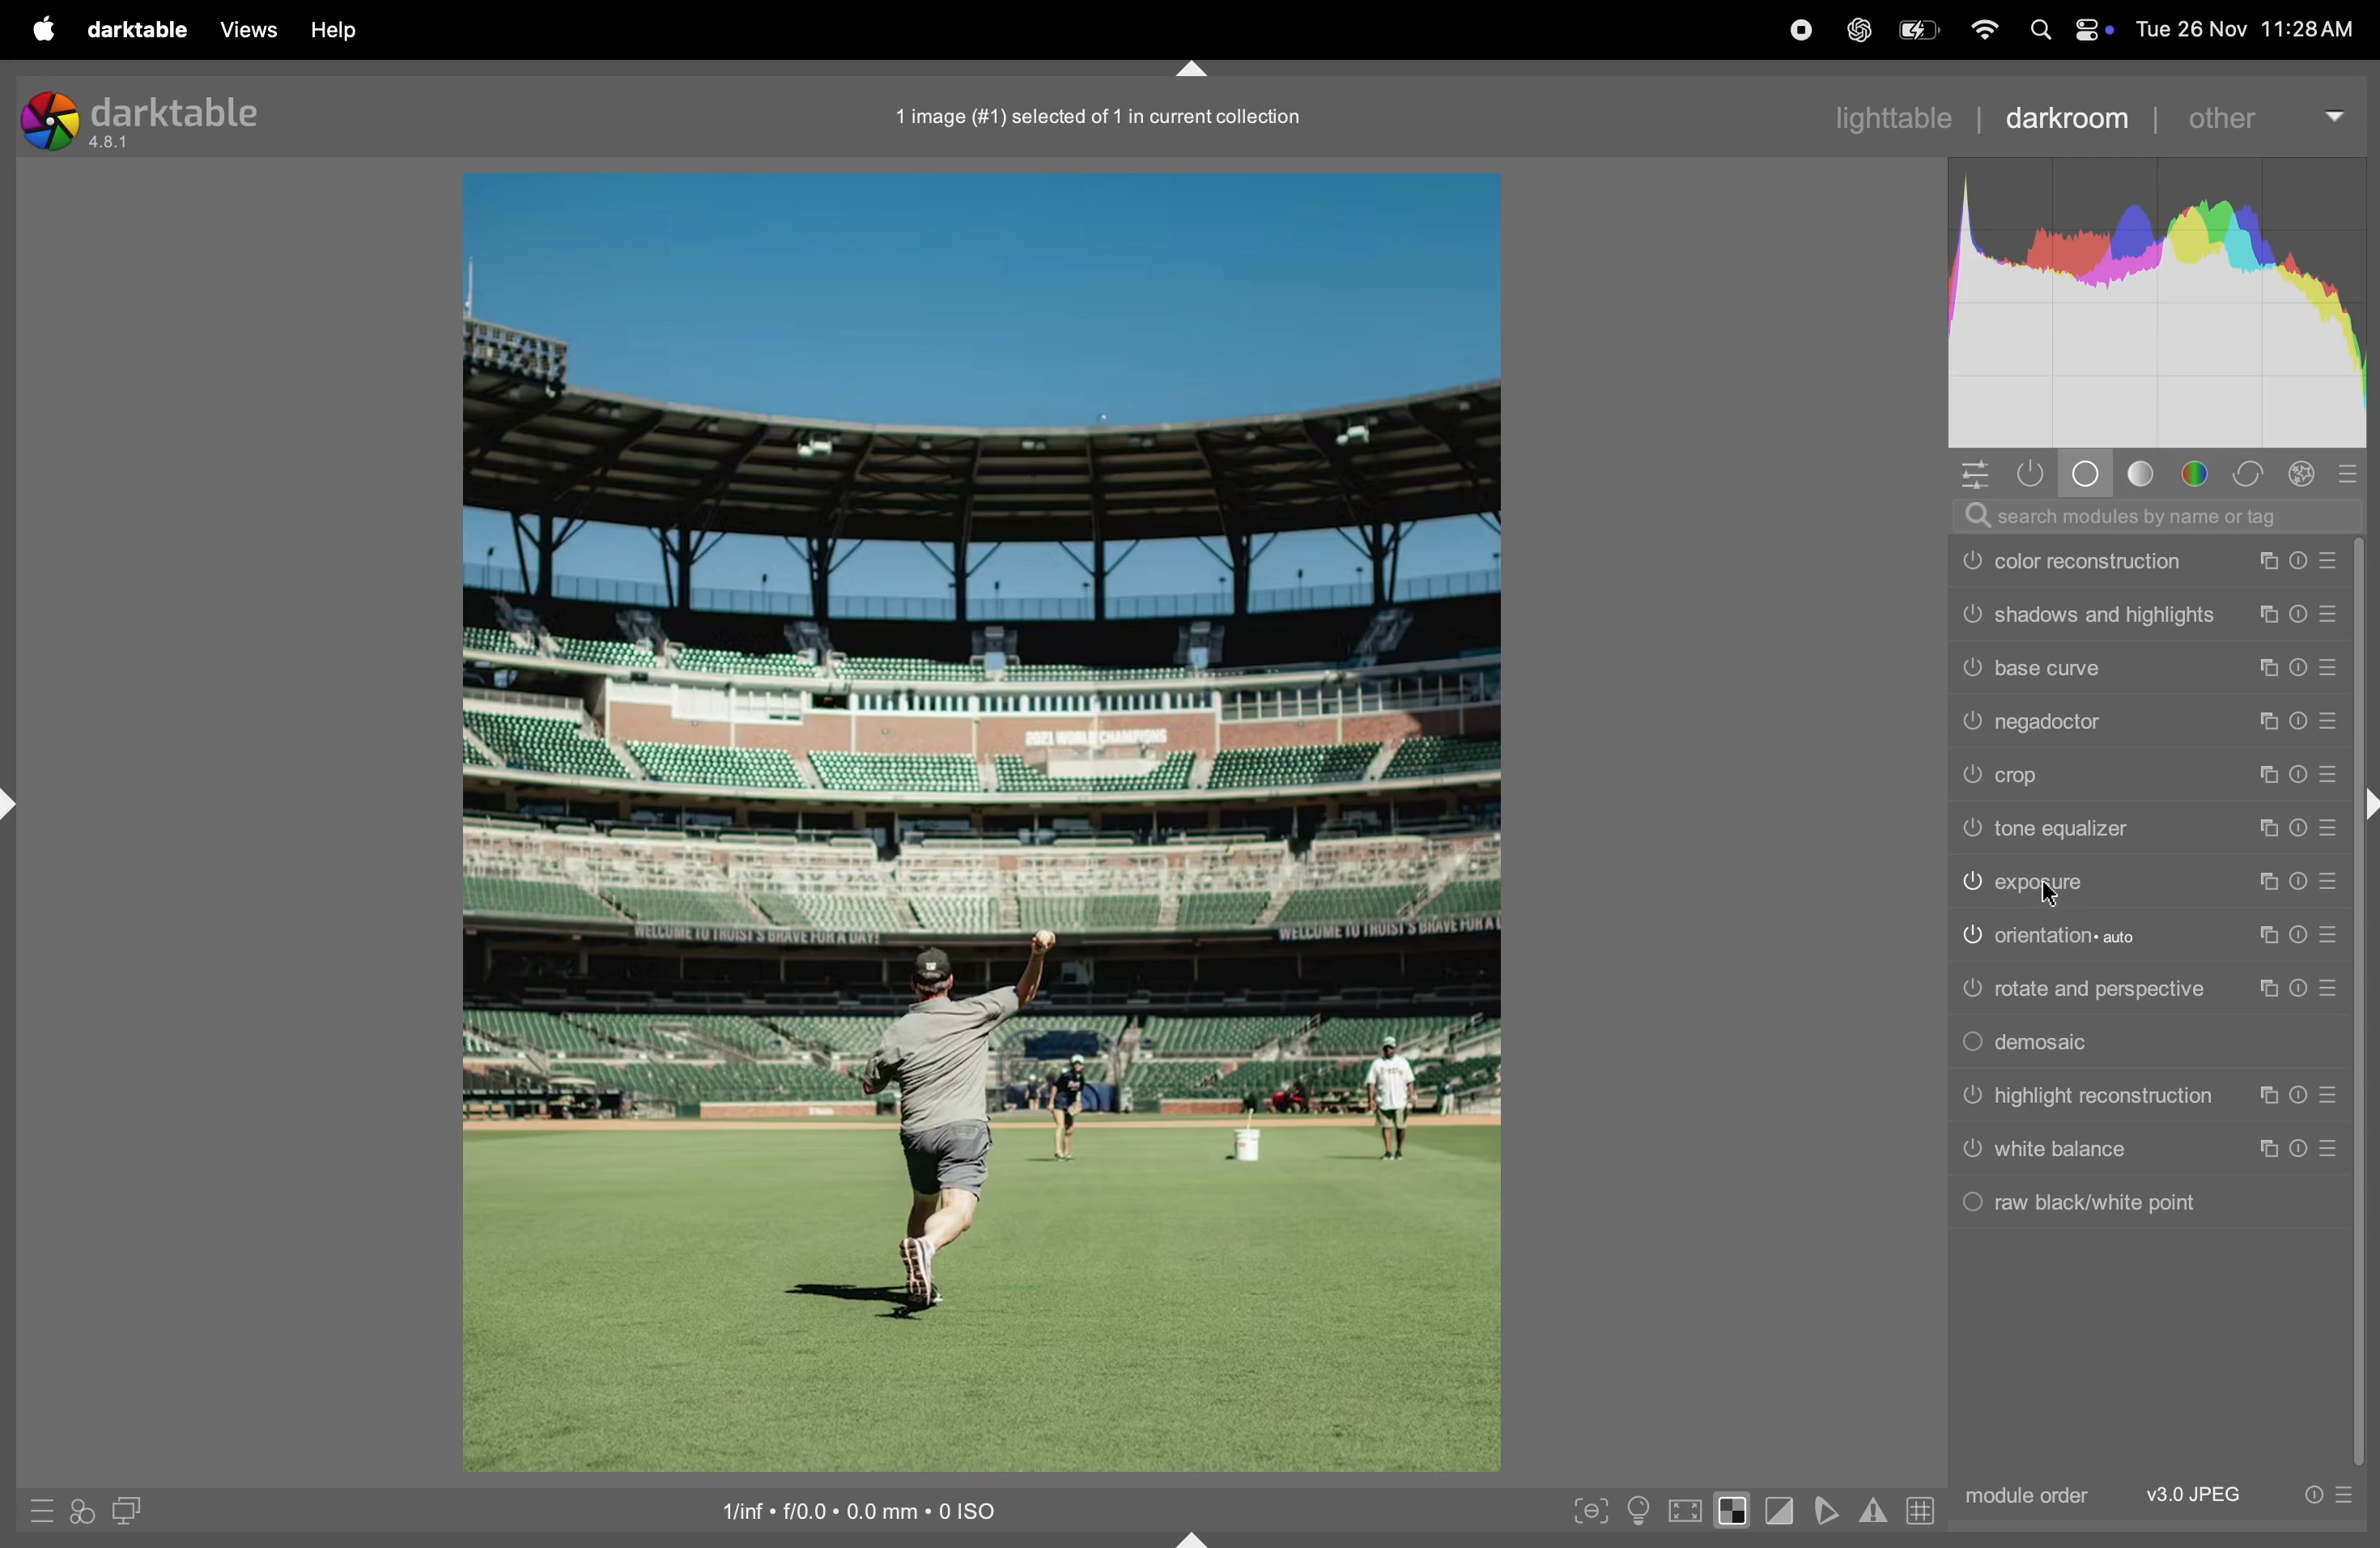  I want to click on record, so click(1799, 29).